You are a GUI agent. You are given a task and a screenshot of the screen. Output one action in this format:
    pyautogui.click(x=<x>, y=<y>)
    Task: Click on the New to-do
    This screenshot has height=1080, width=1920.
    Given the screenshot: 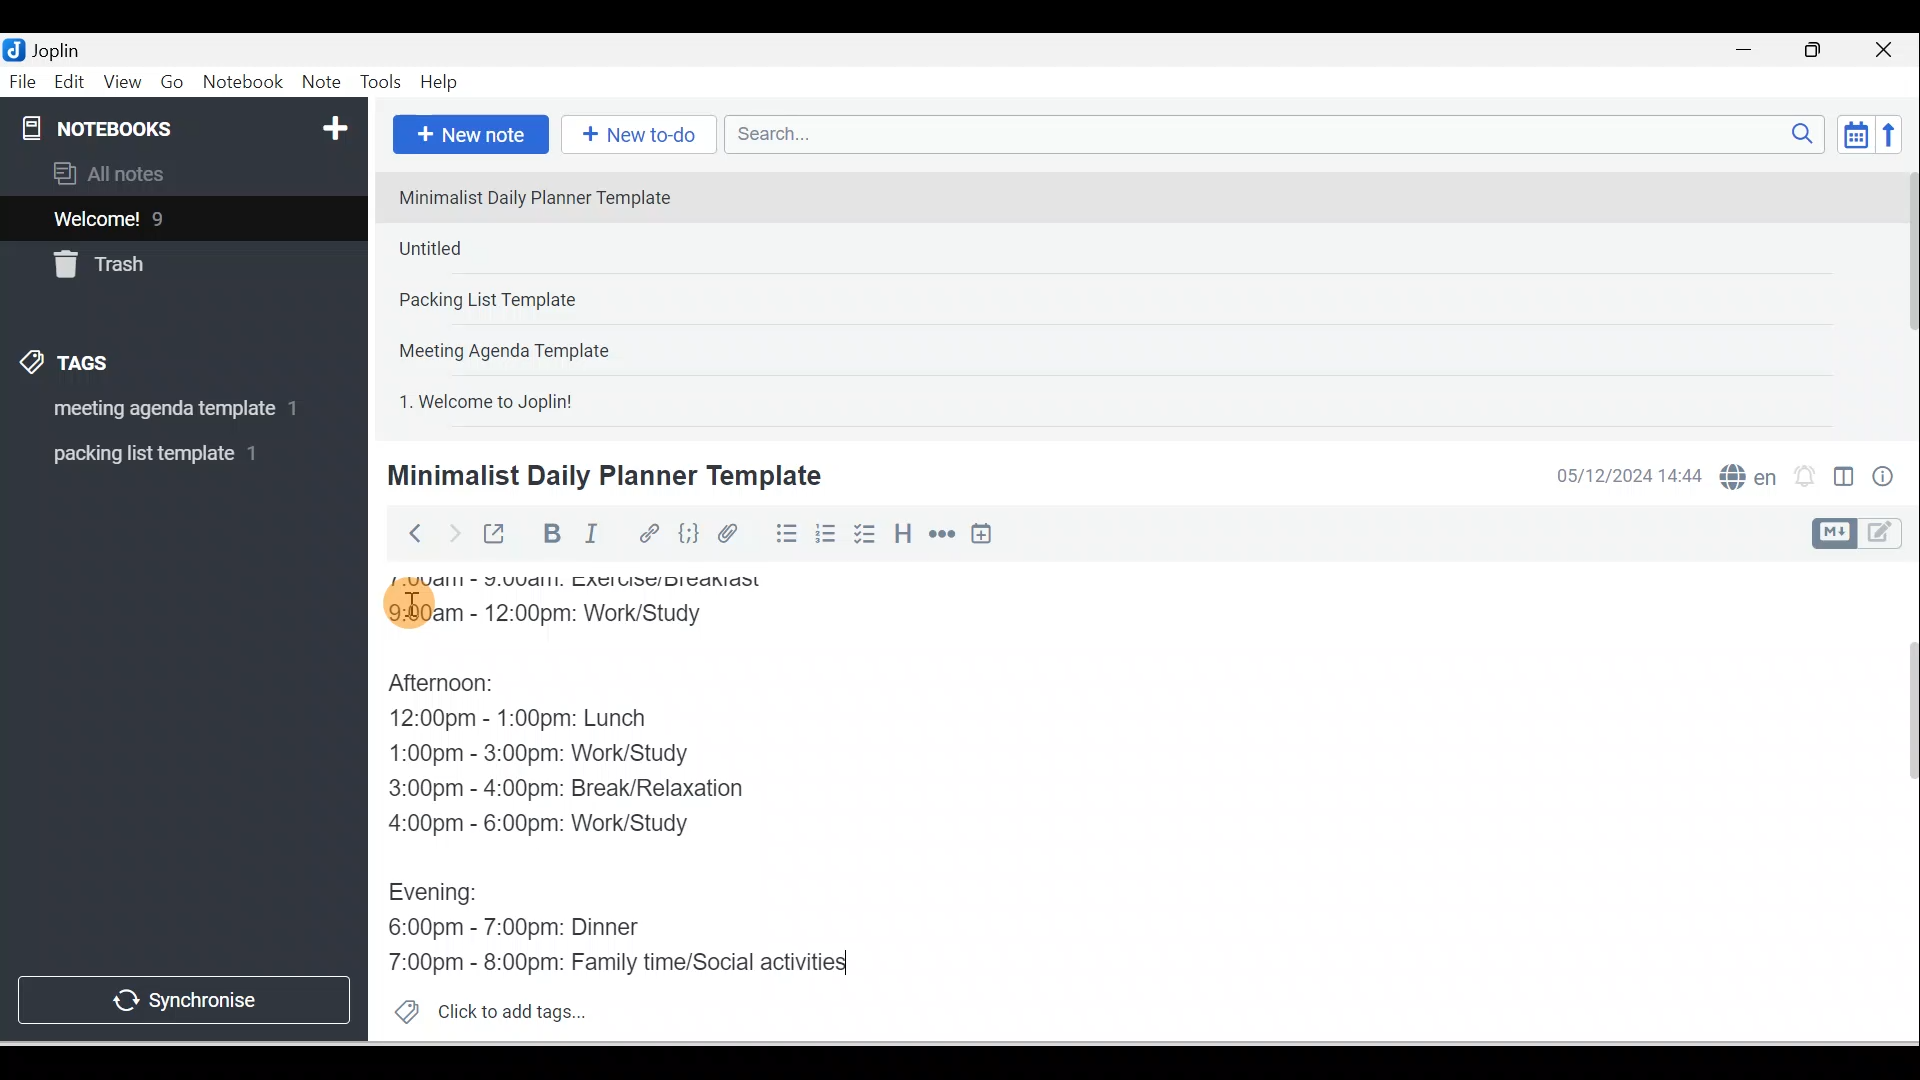 What is the action you would take?
    pyautogui.click(x=634, y=136)
    